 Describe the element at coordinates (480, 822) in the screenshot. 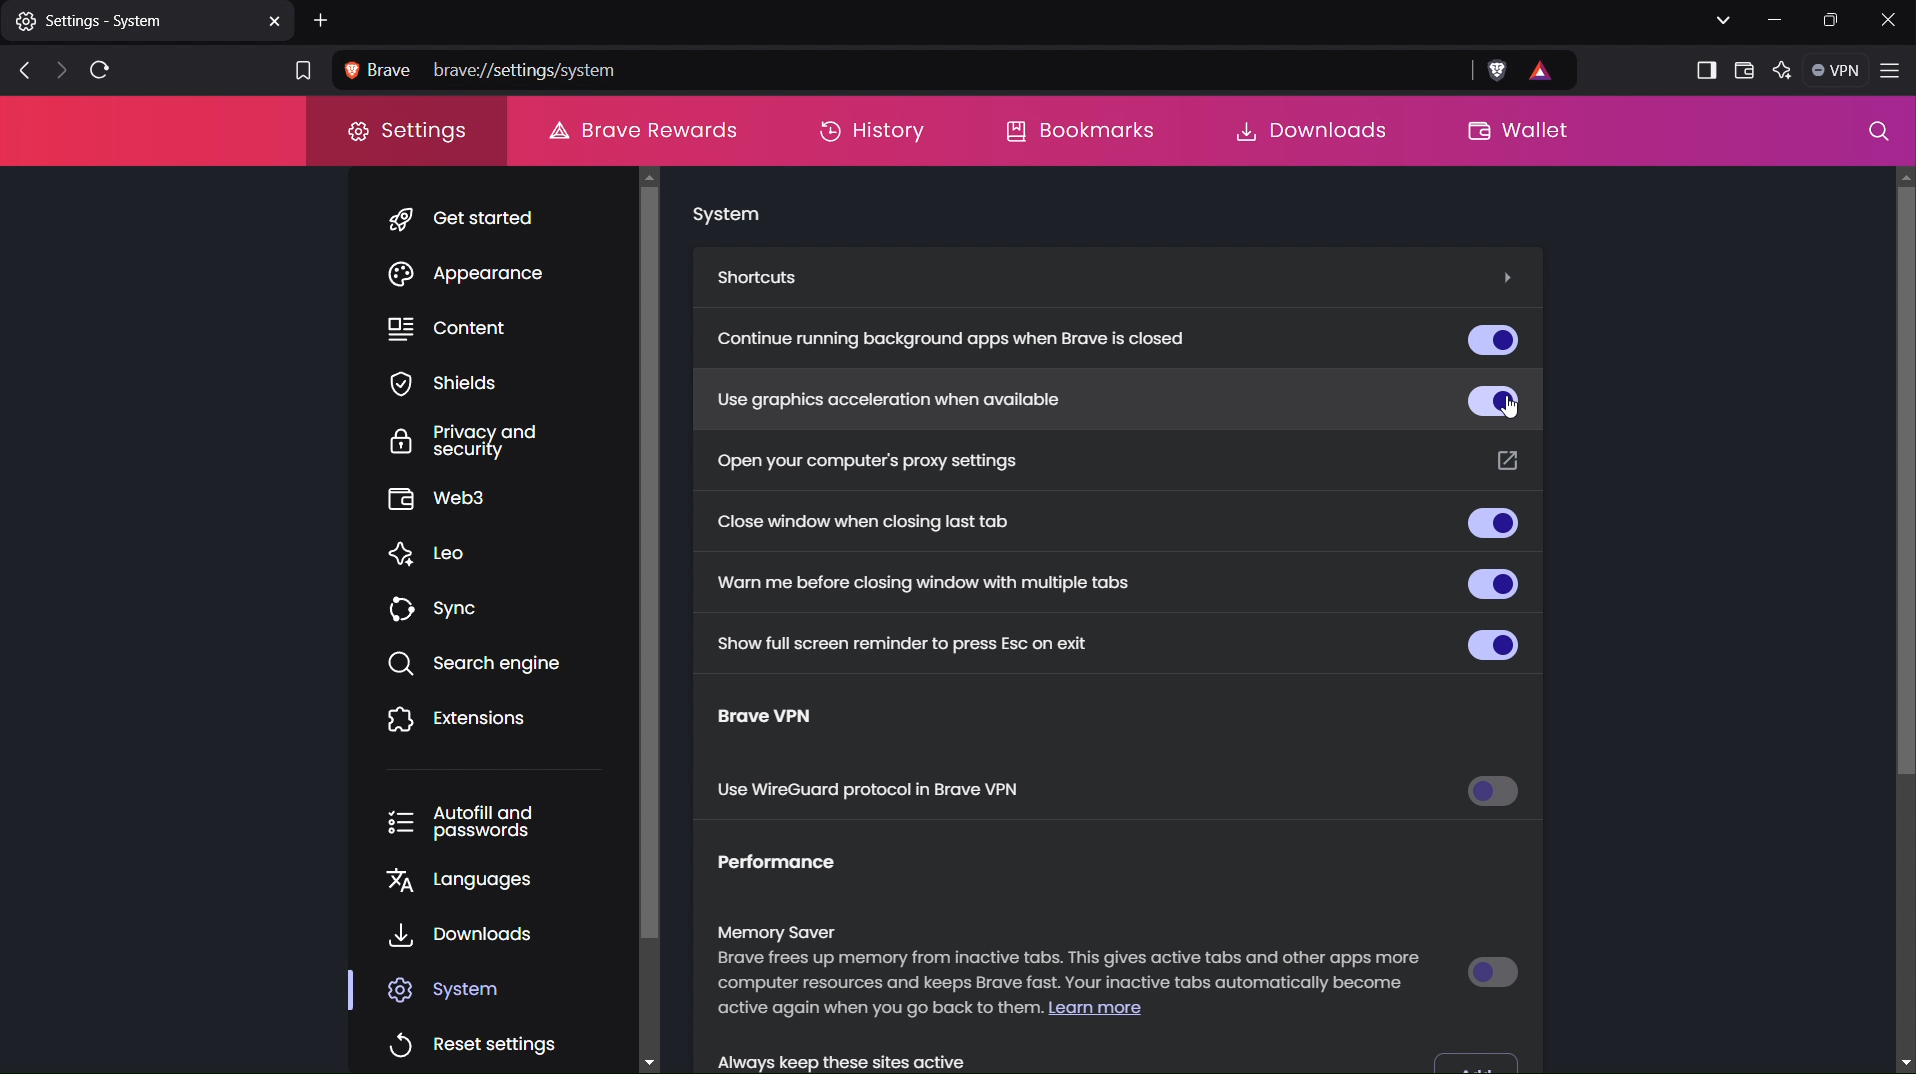

I see `Autofill` at that location.